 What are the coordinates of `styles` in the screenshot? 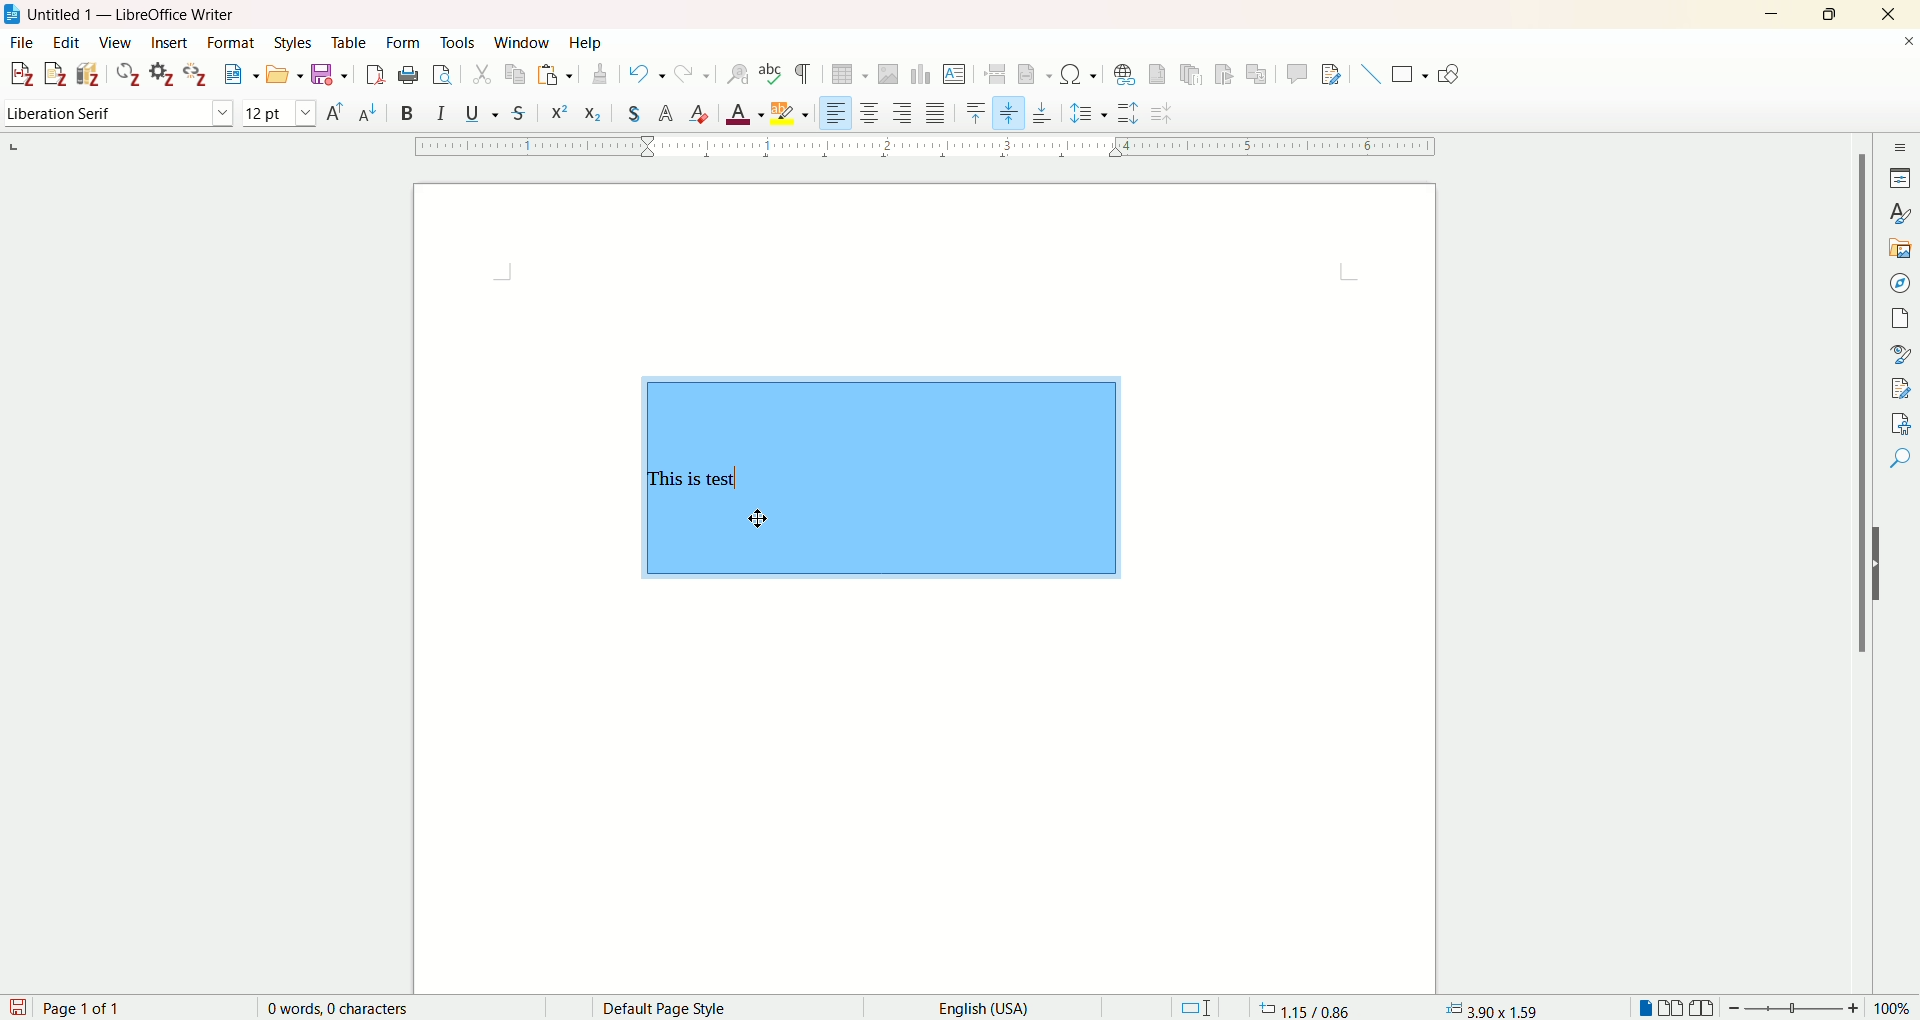 It's located at (296, 42).